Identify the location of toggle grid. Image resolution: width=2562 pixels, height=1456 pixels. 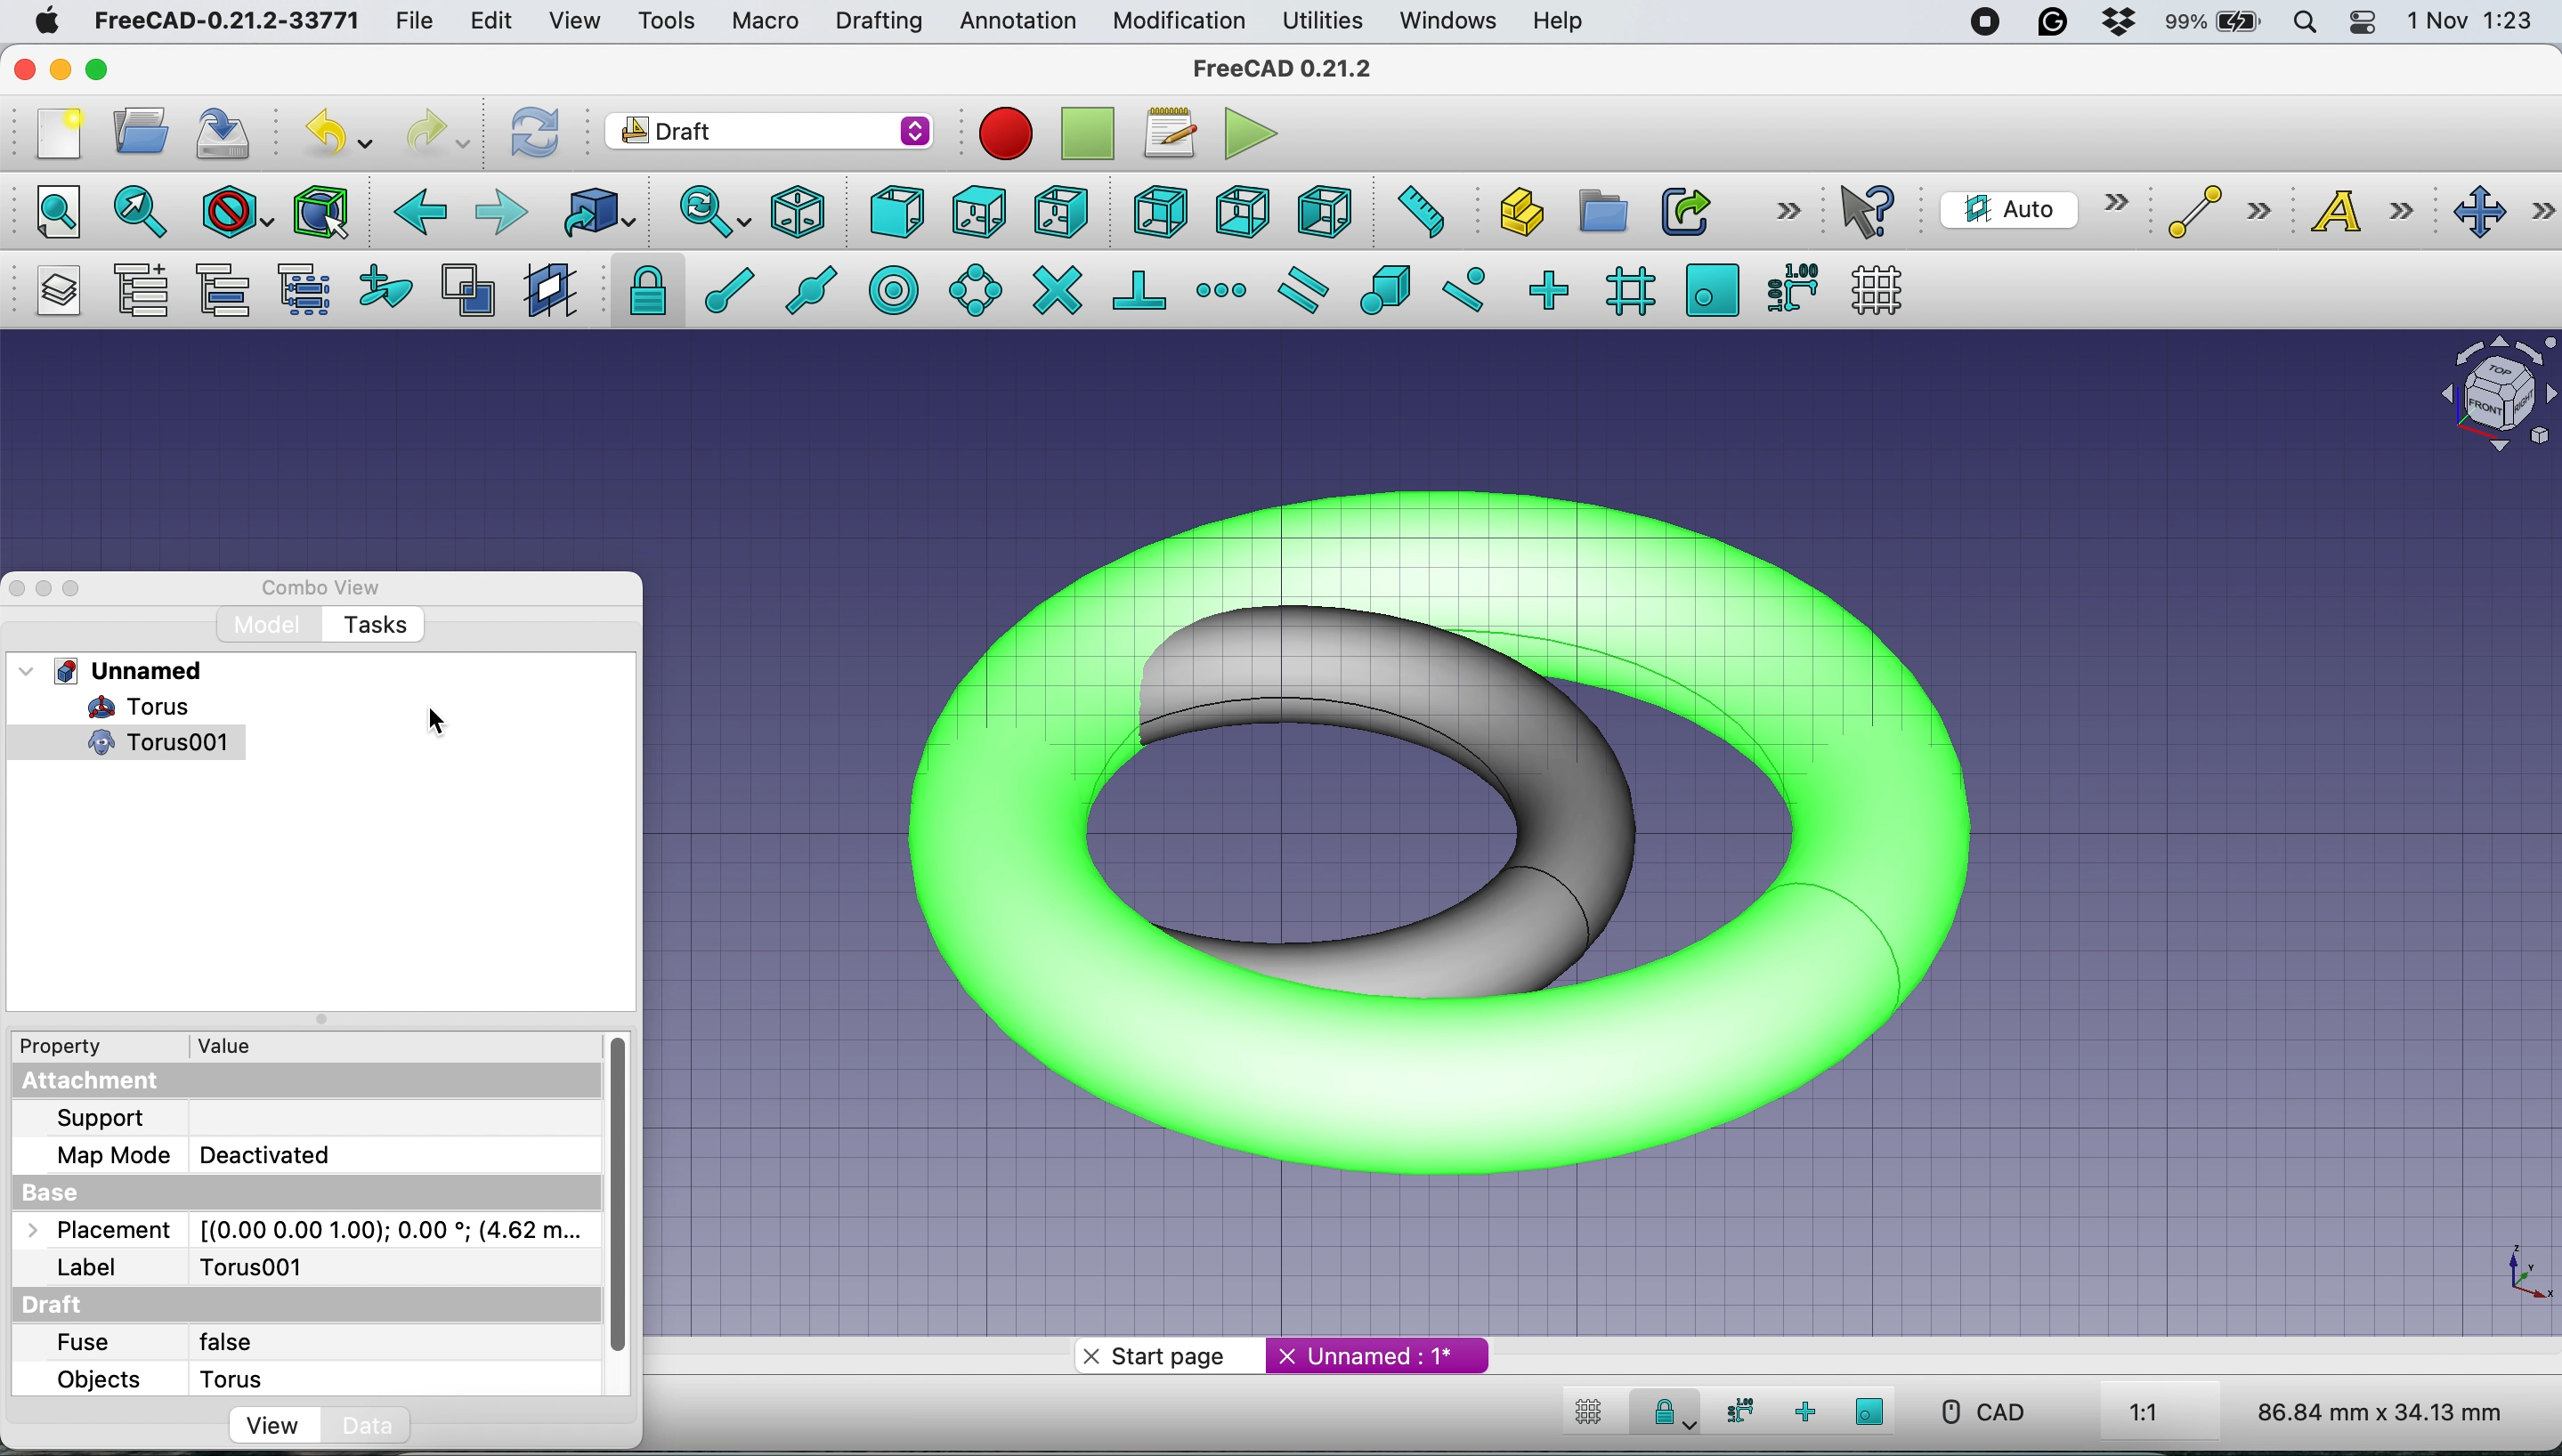
(1885, 289).